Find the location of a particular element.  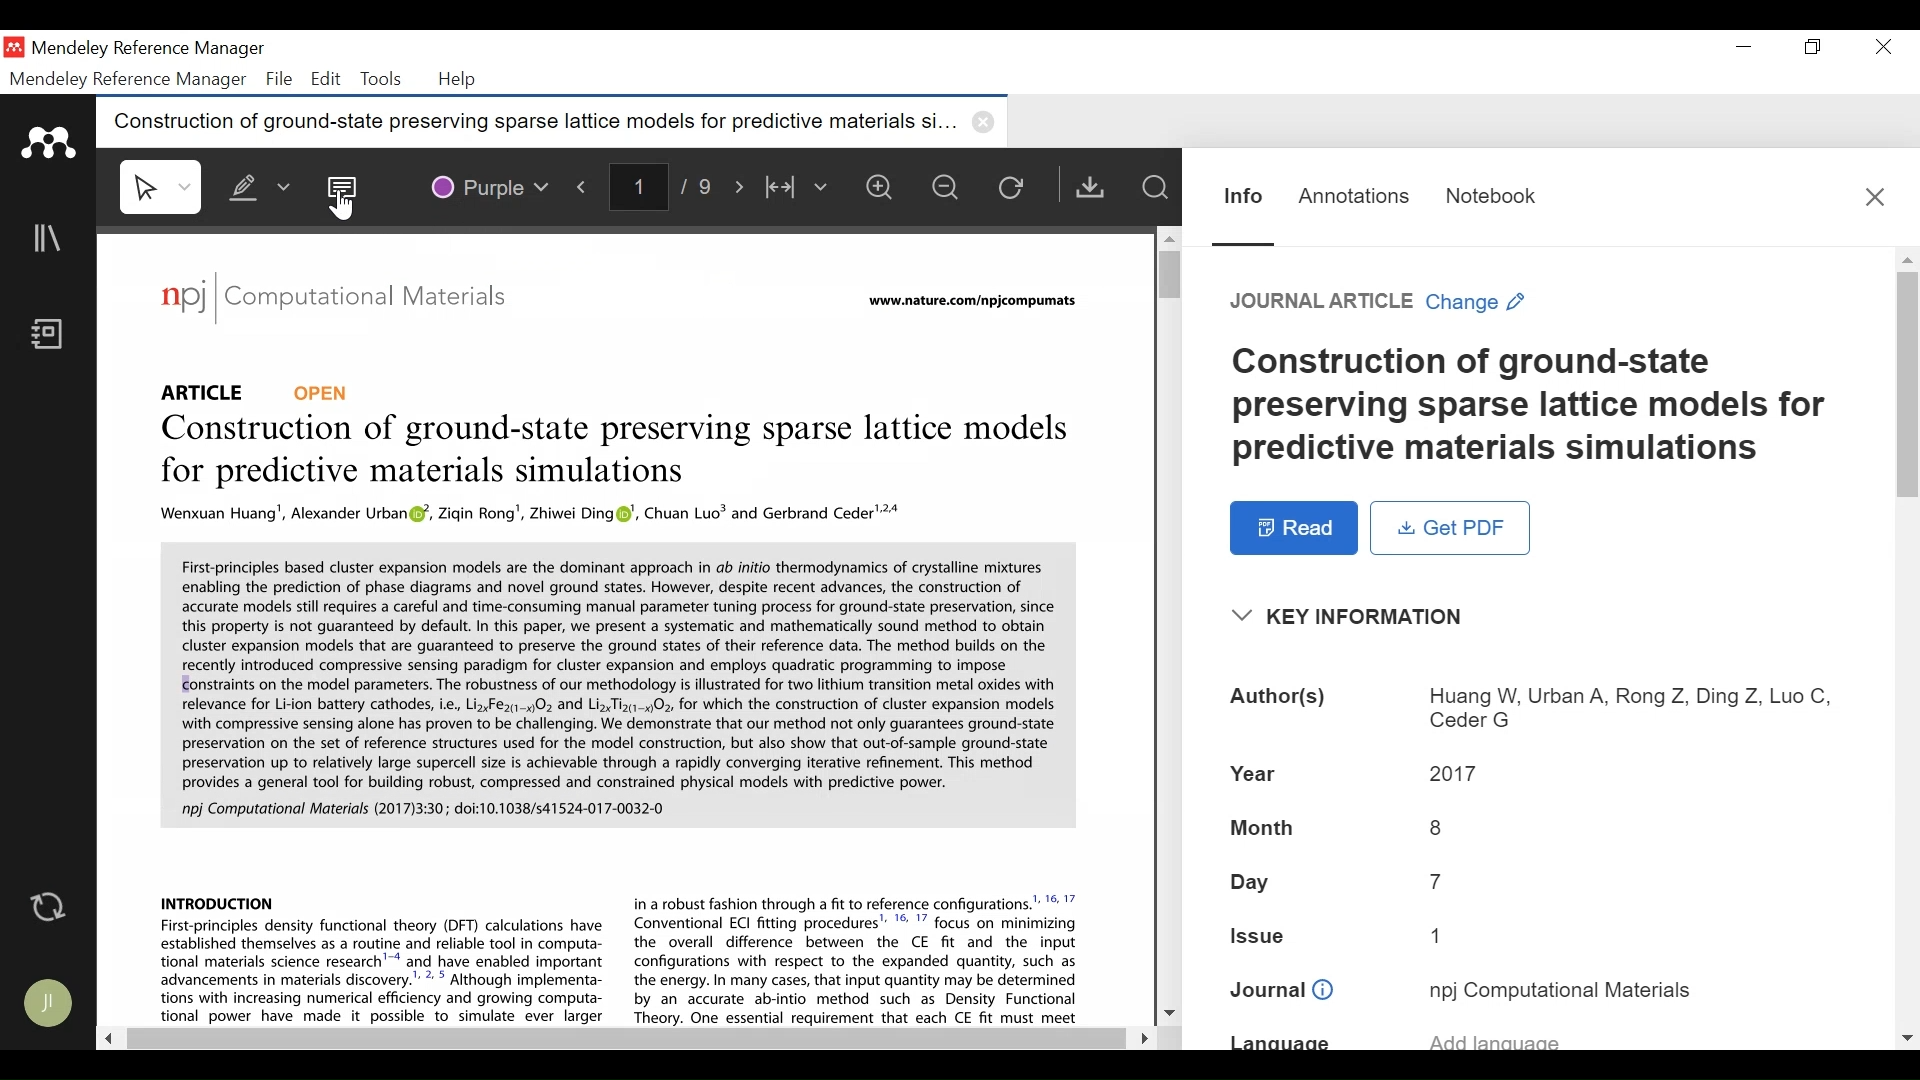

Information is located at coordinates (1240, 194).